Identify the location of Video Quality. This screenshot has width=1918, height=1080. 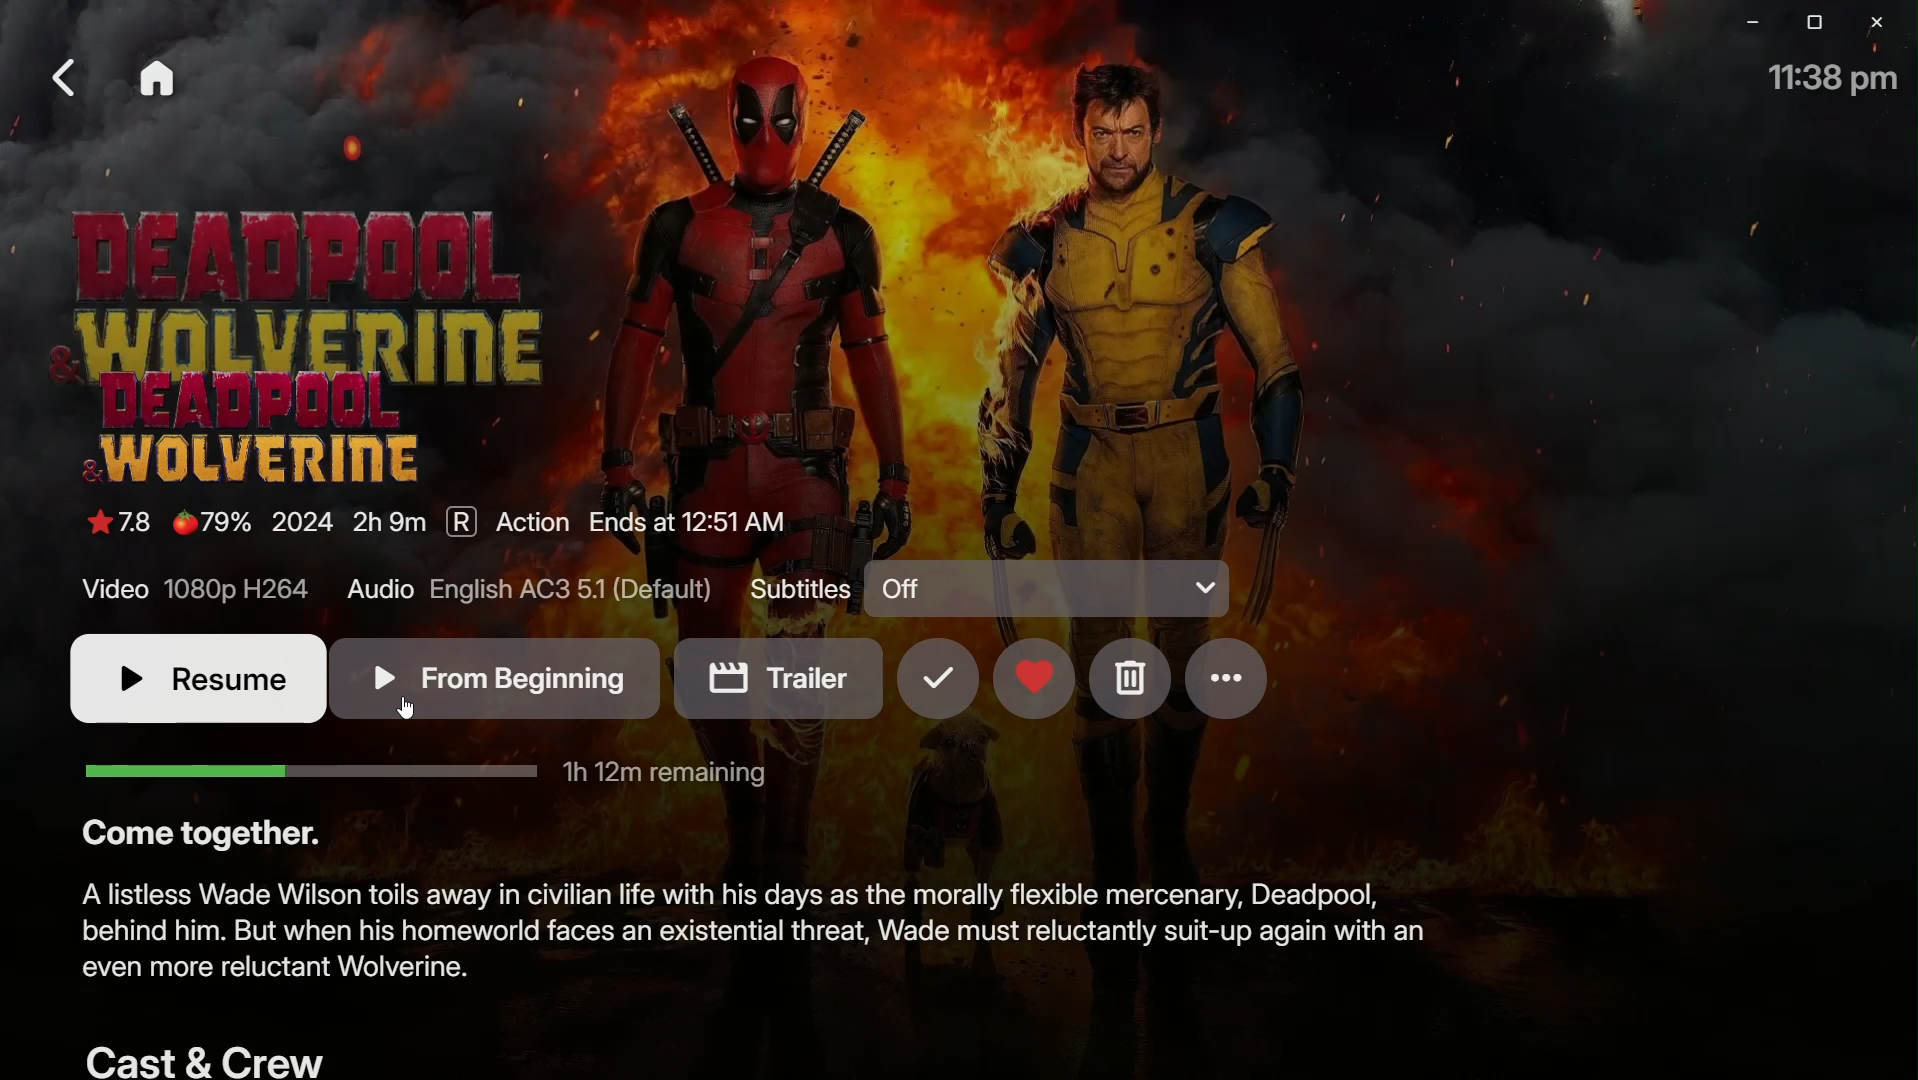
(194, 589).